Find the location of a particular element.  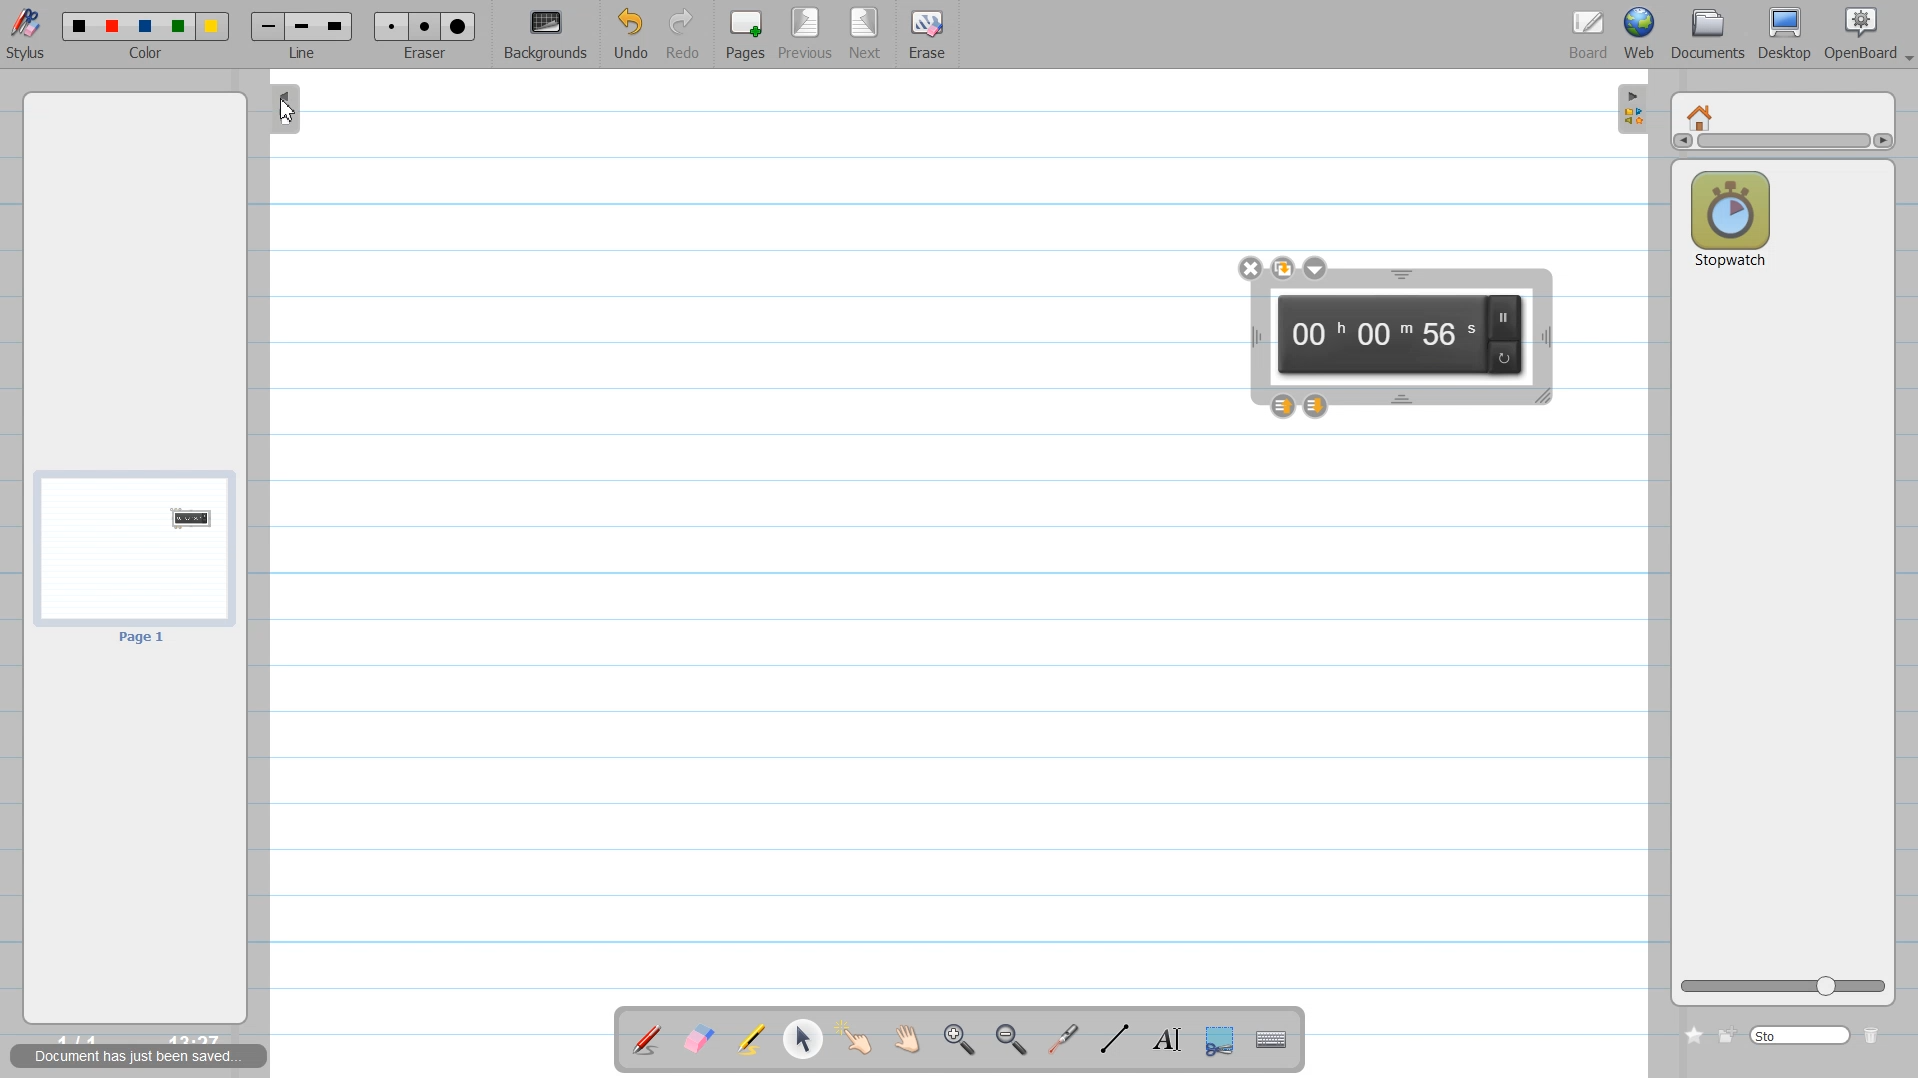

Redo is located at coordinates (684, 35).